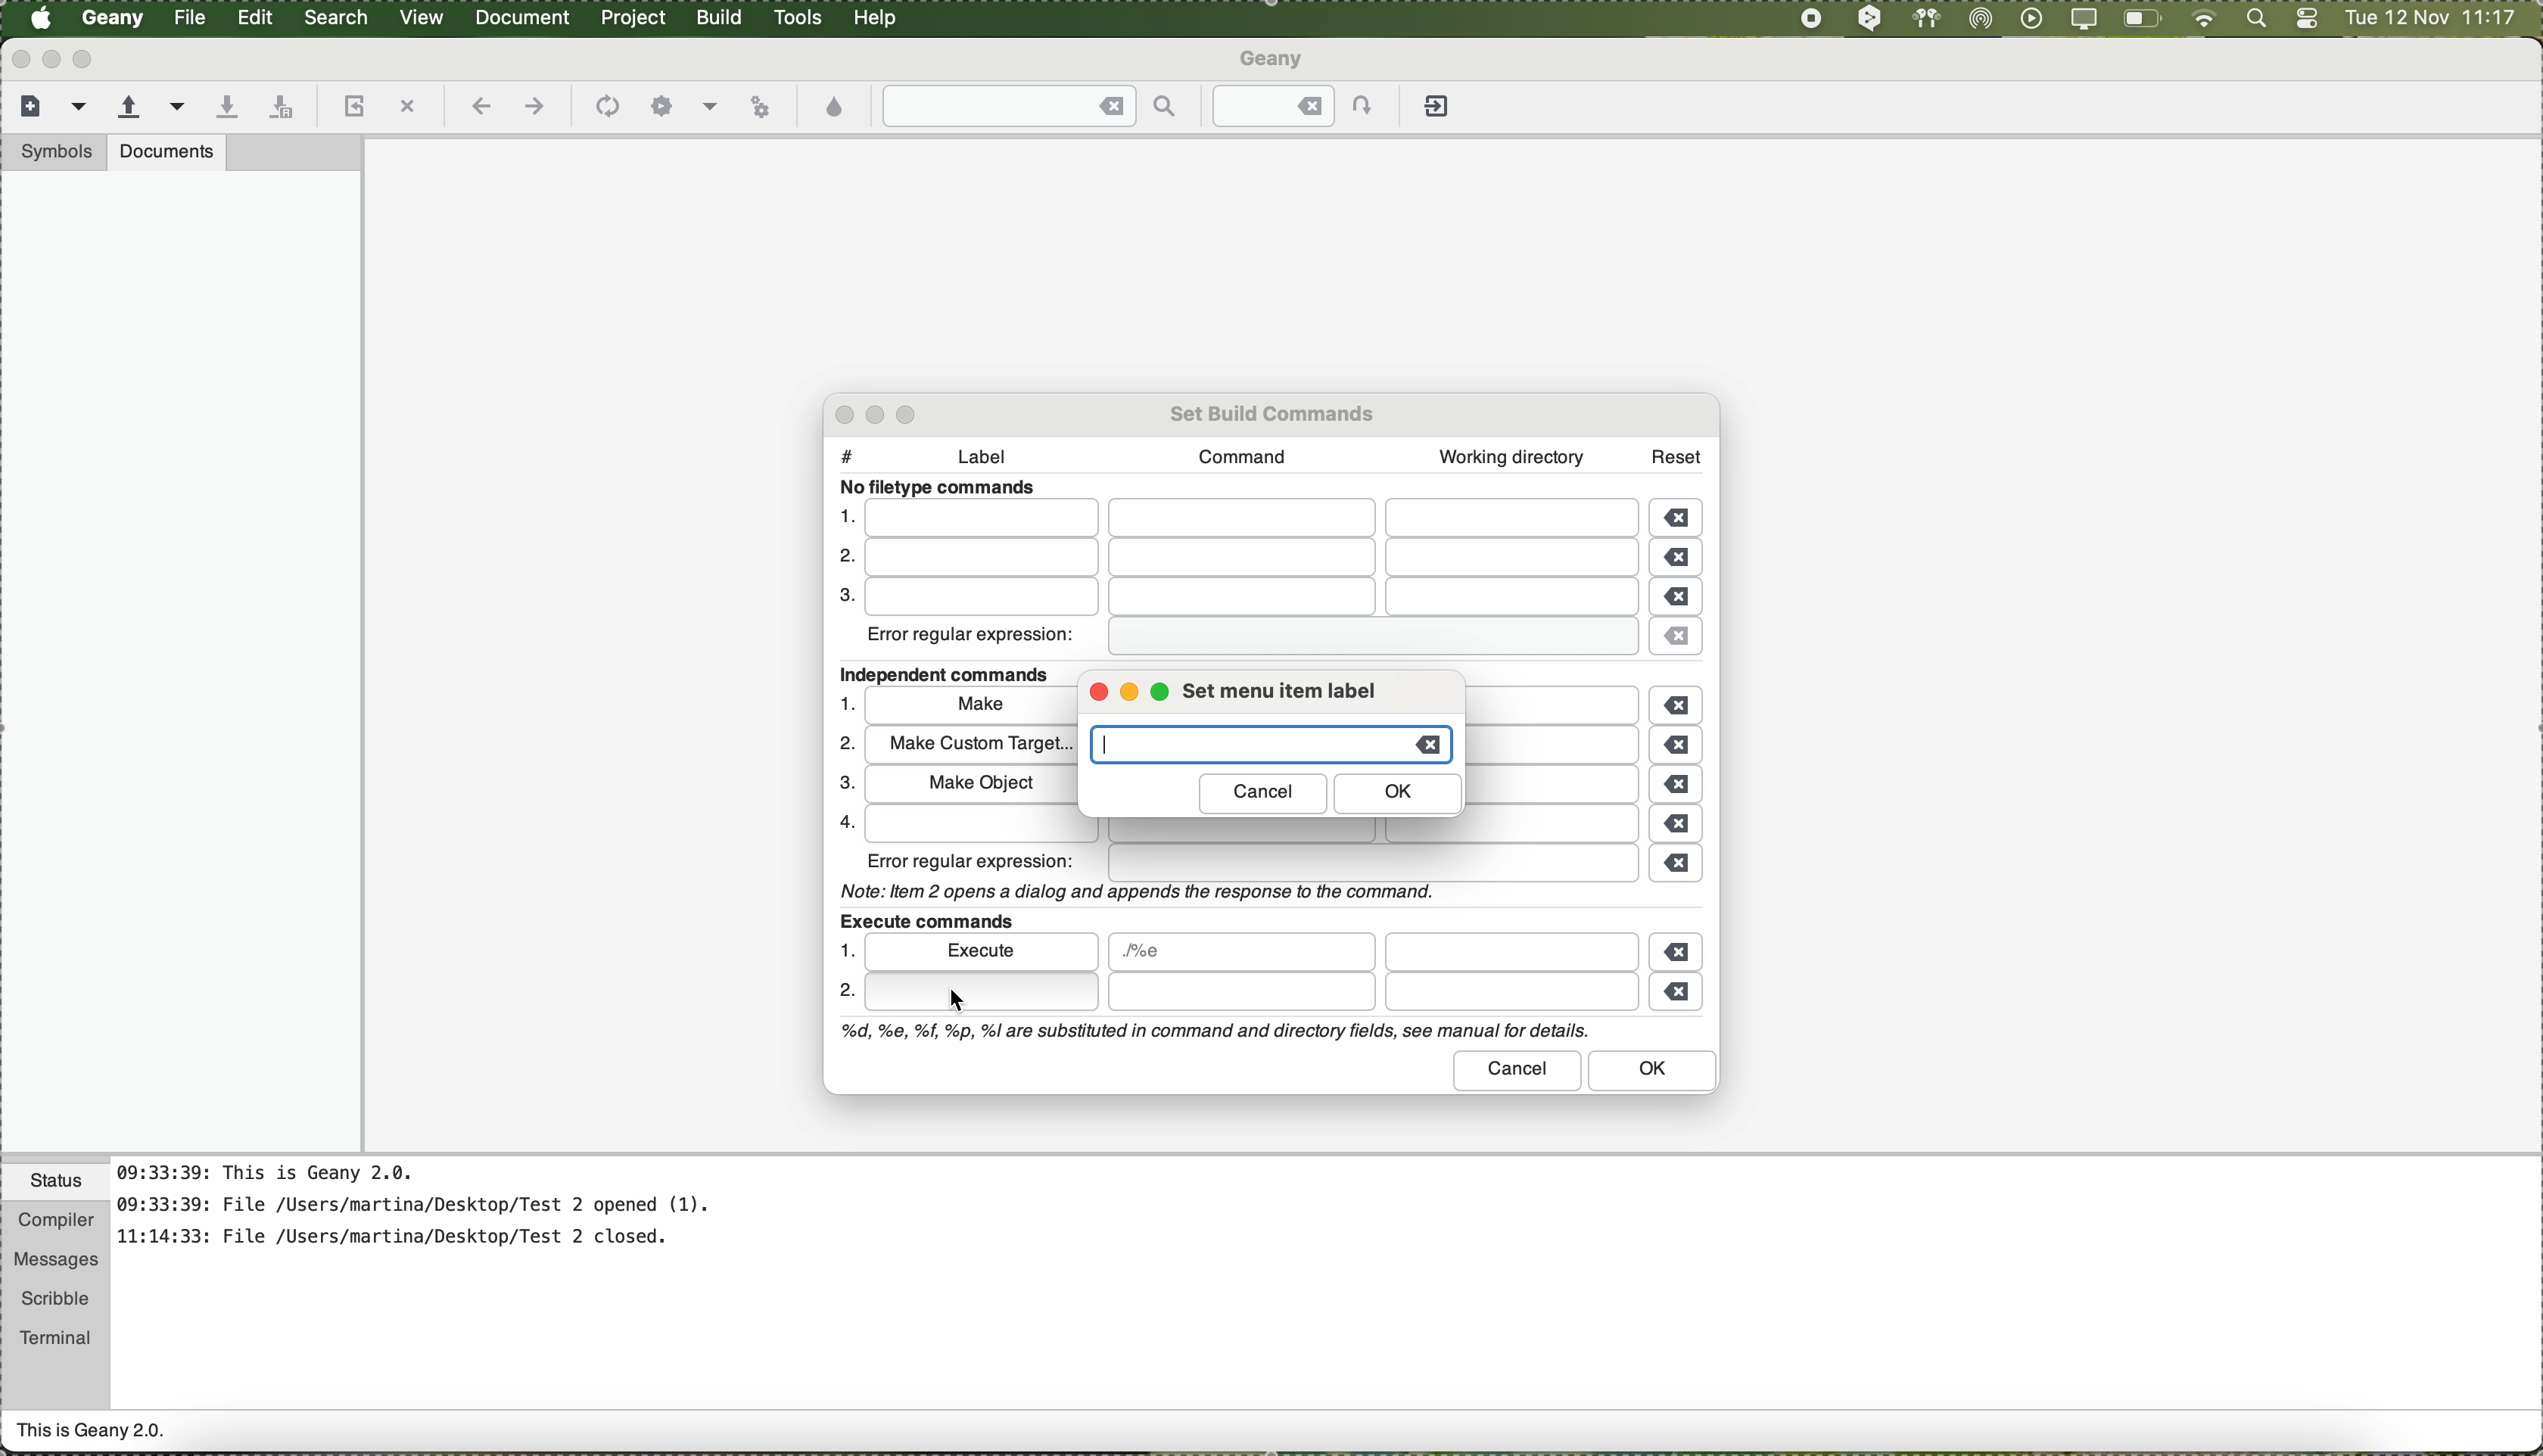 The image size is (2543, 1456). What do you see at coordinates (836, 108) in the screenshot?
I see `choose color` at bounding box center [836, 108].